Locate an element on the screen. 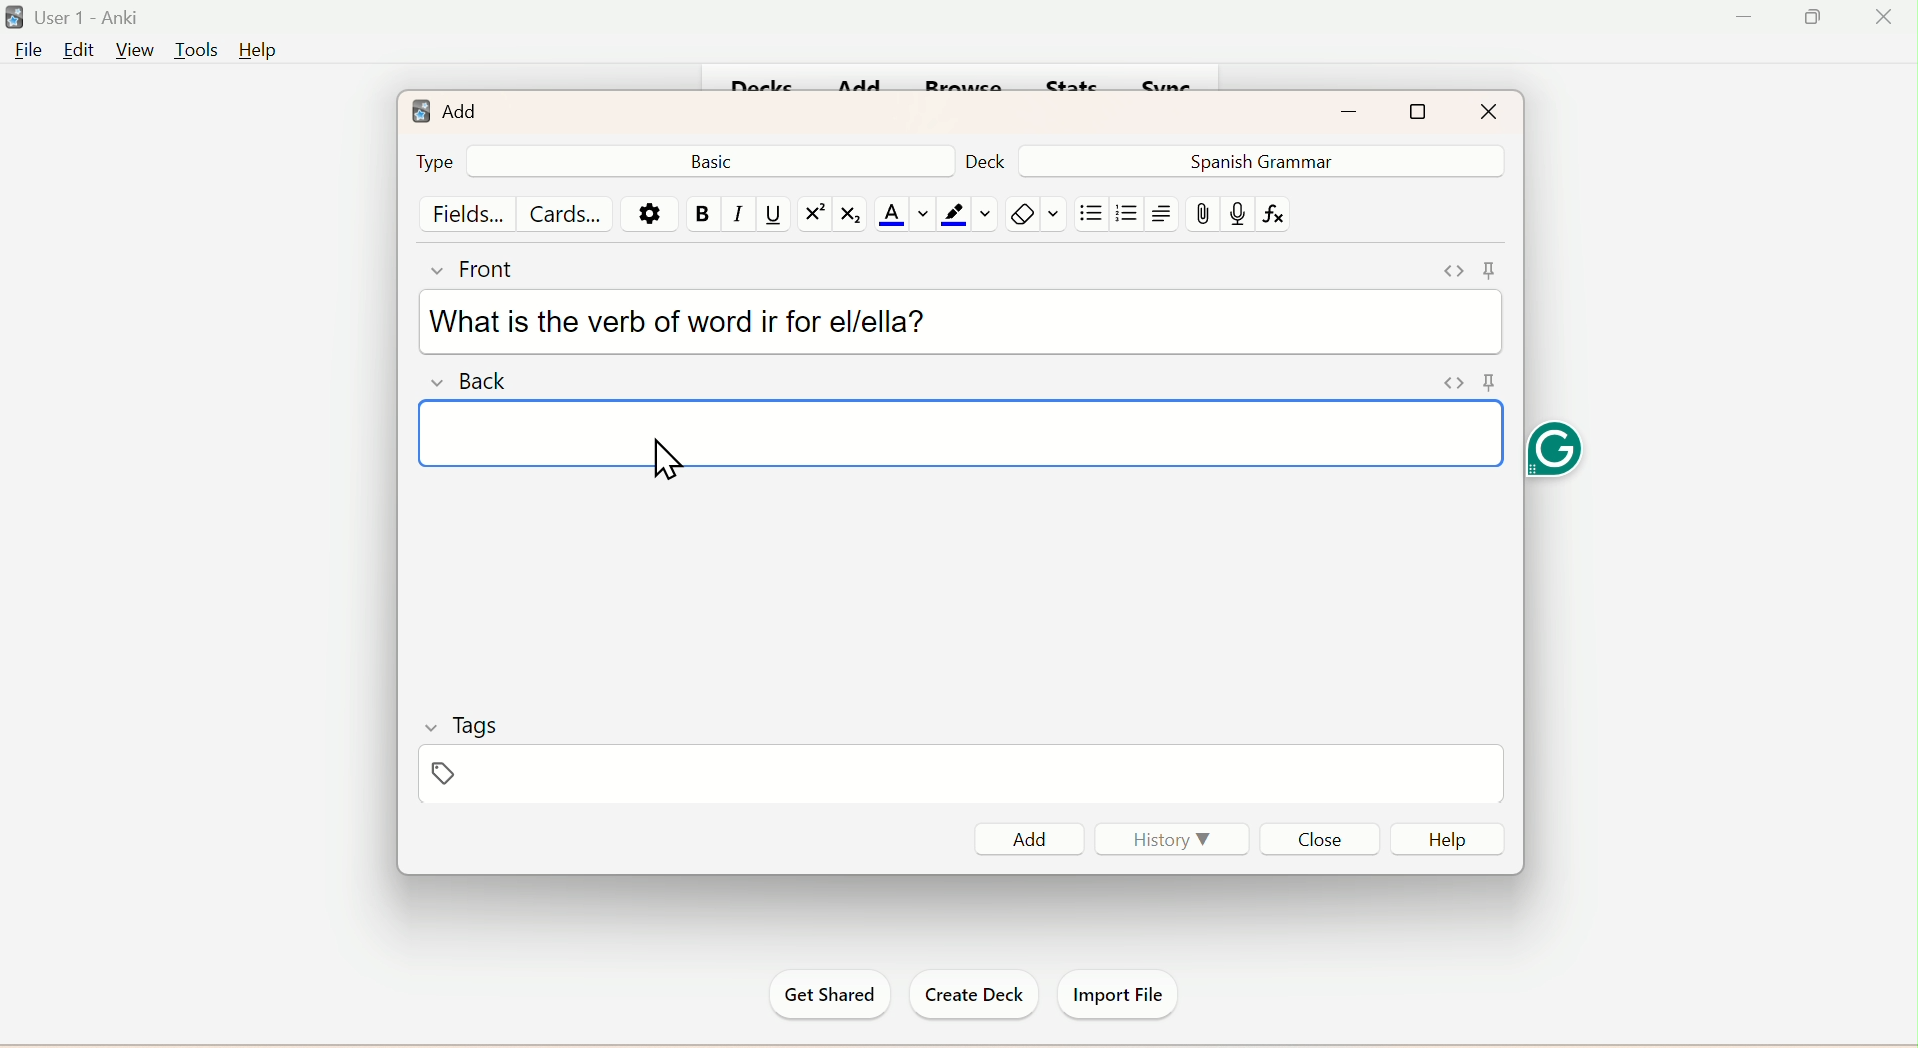  Pin is located at coordinates (1462, 267).